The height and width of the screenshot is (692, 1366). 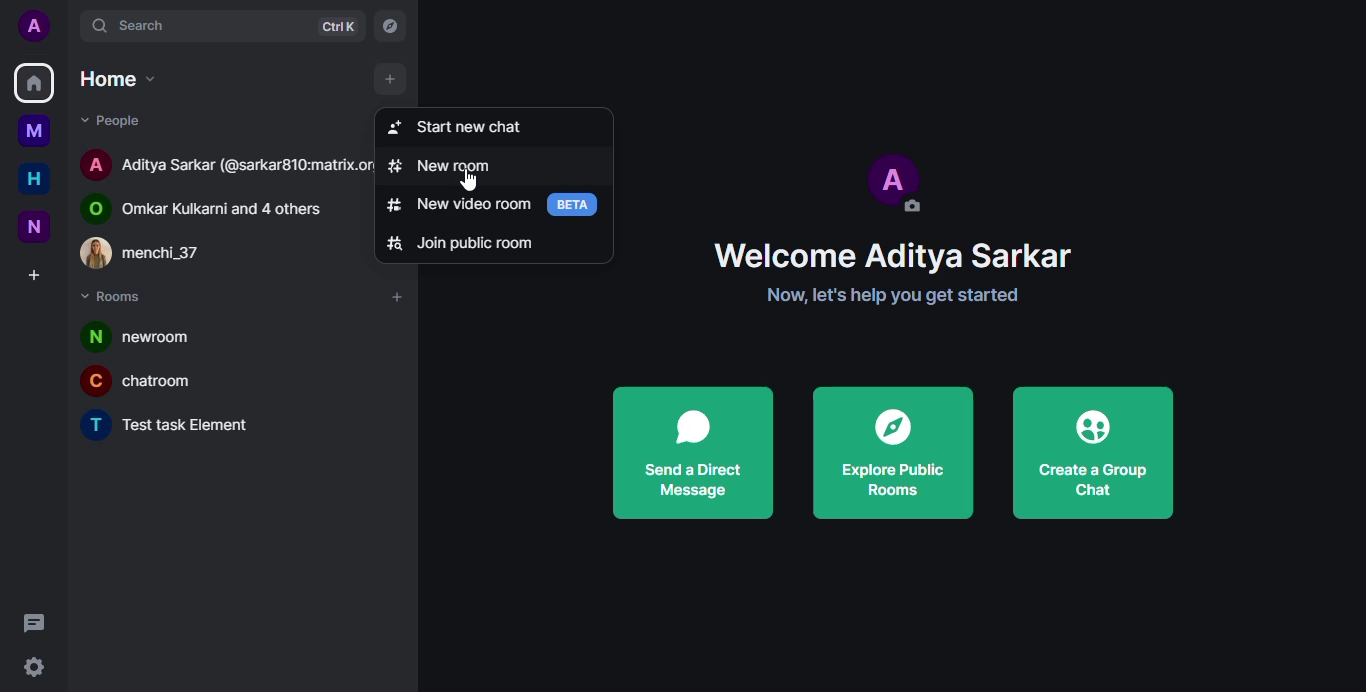 I want to click on welcome Aditya Sarkar, so click(x=893, y=254).